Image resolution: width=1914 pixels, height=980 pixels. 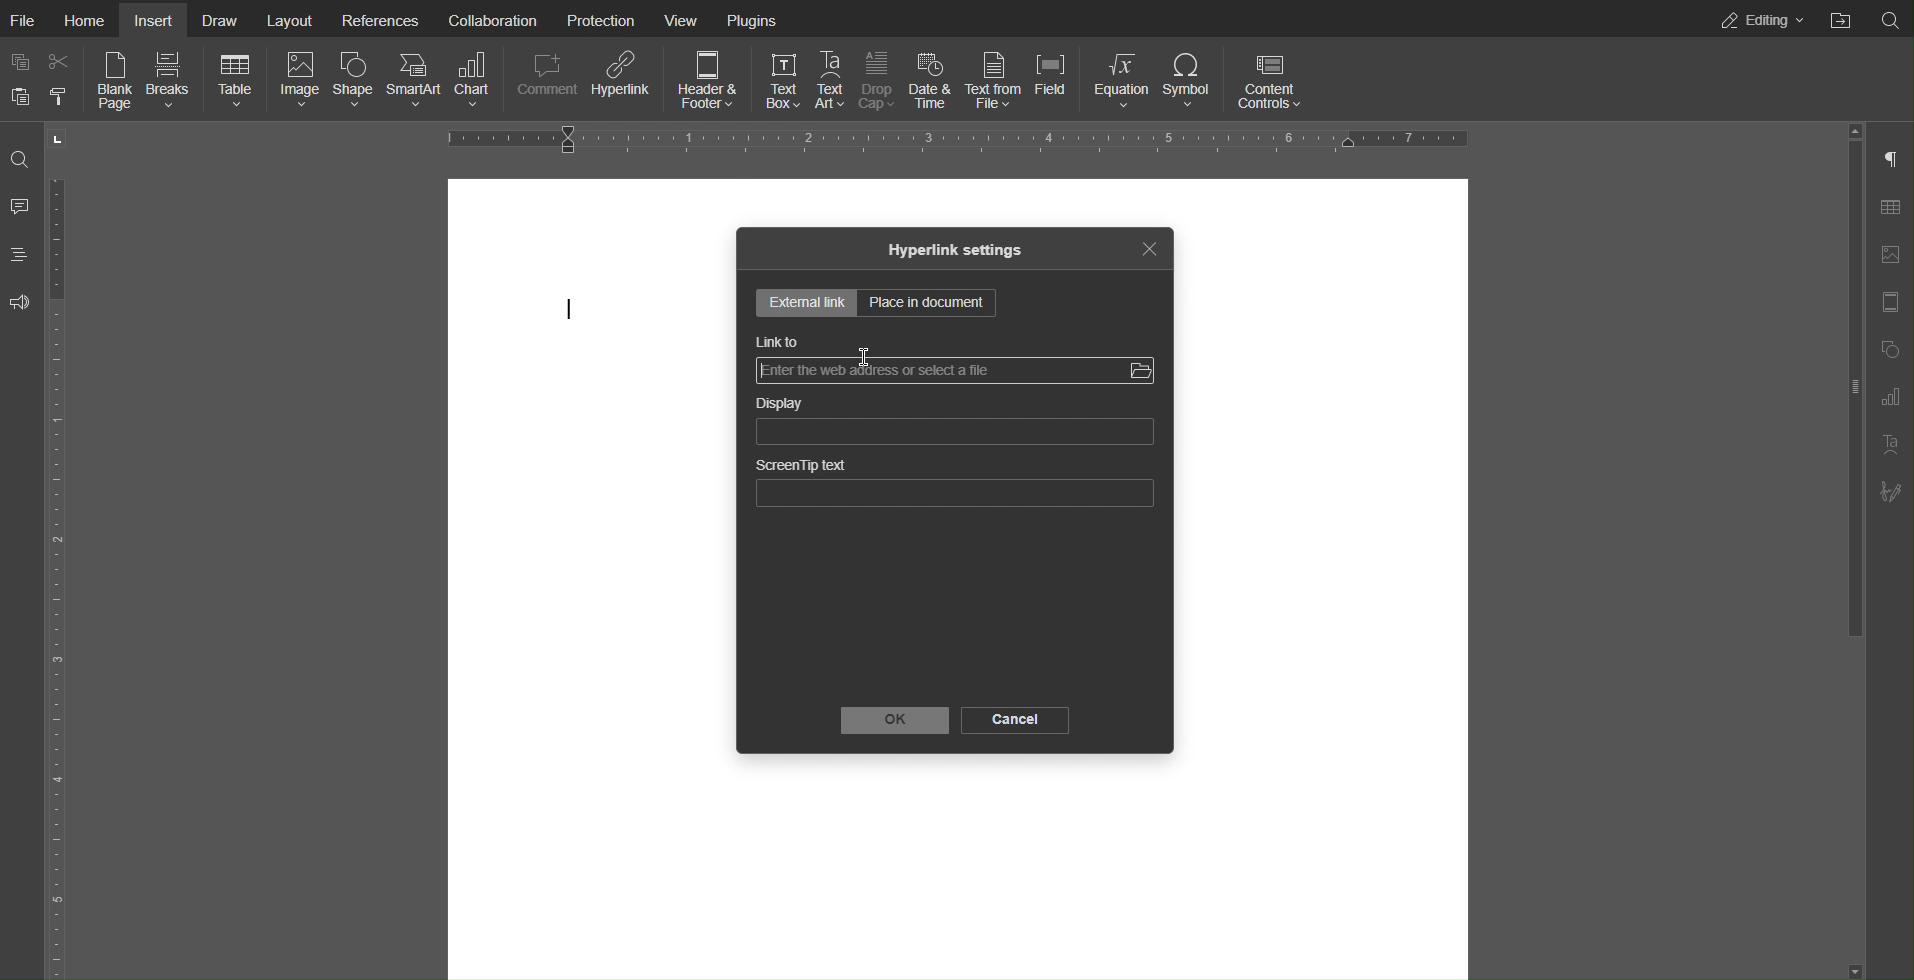 What do you see at coordinates (955, 251) in the screenshot?
I see `Hyperlink settings` at bounding box center [955, 251].